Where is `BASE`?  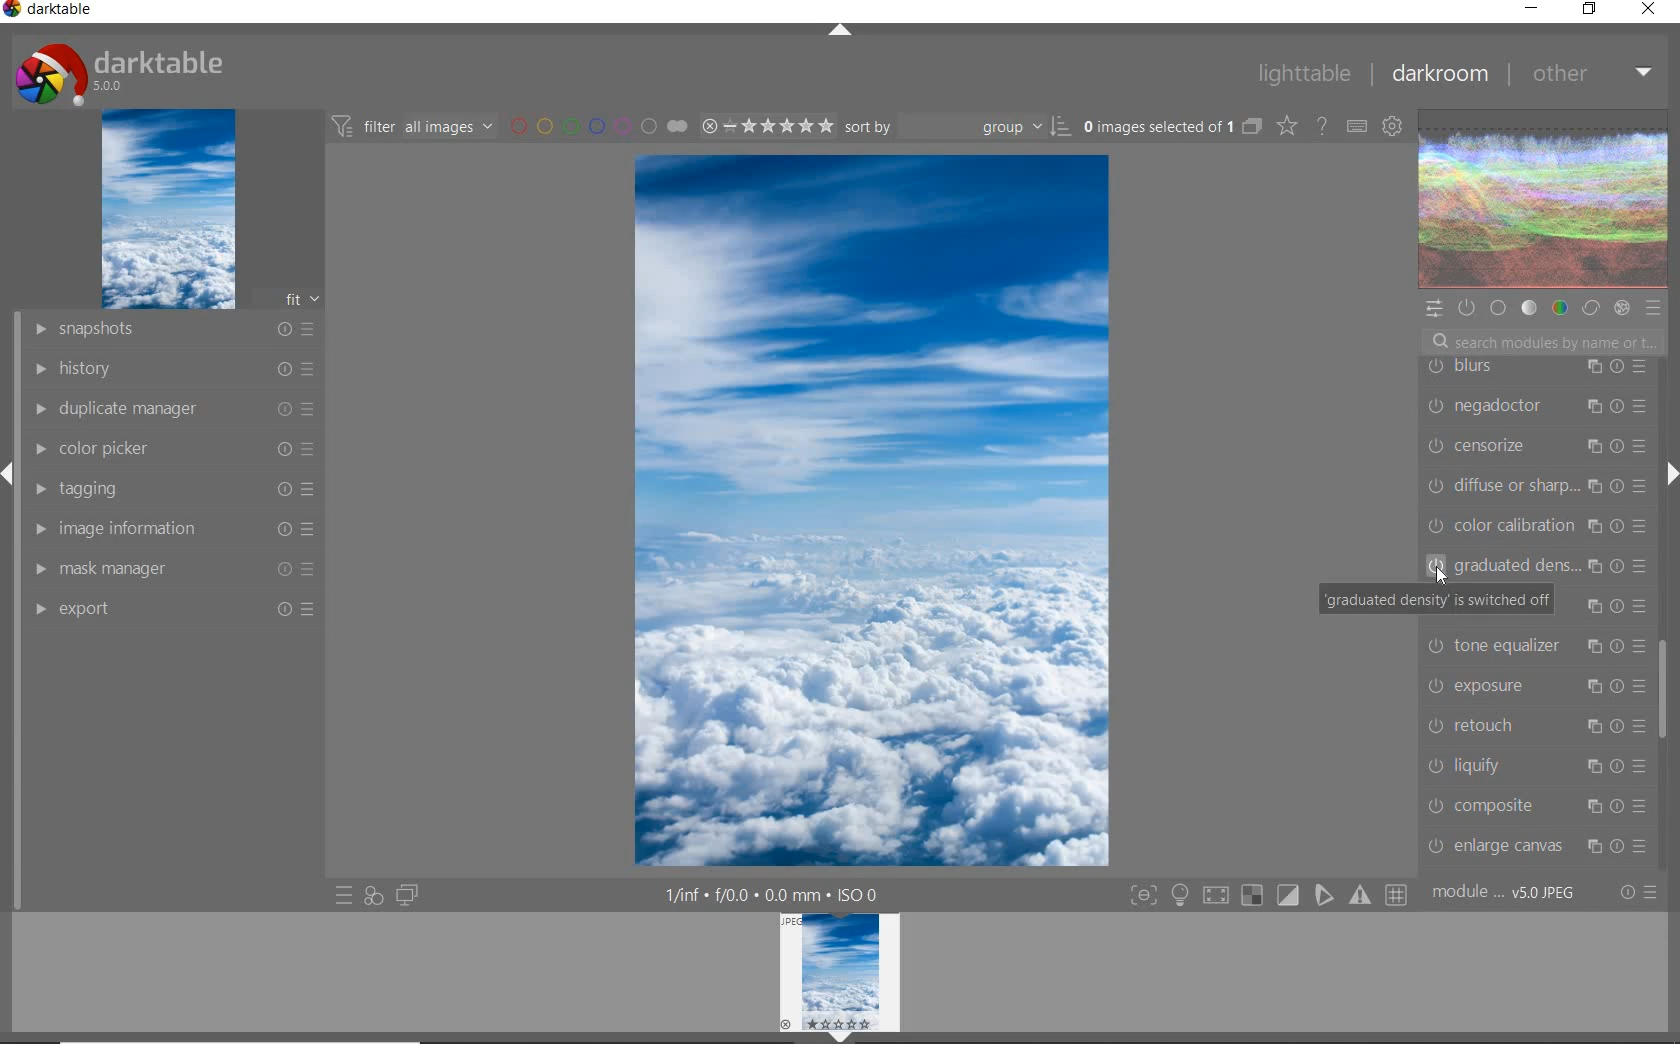 BASE is located at coordinates (1500, 308).